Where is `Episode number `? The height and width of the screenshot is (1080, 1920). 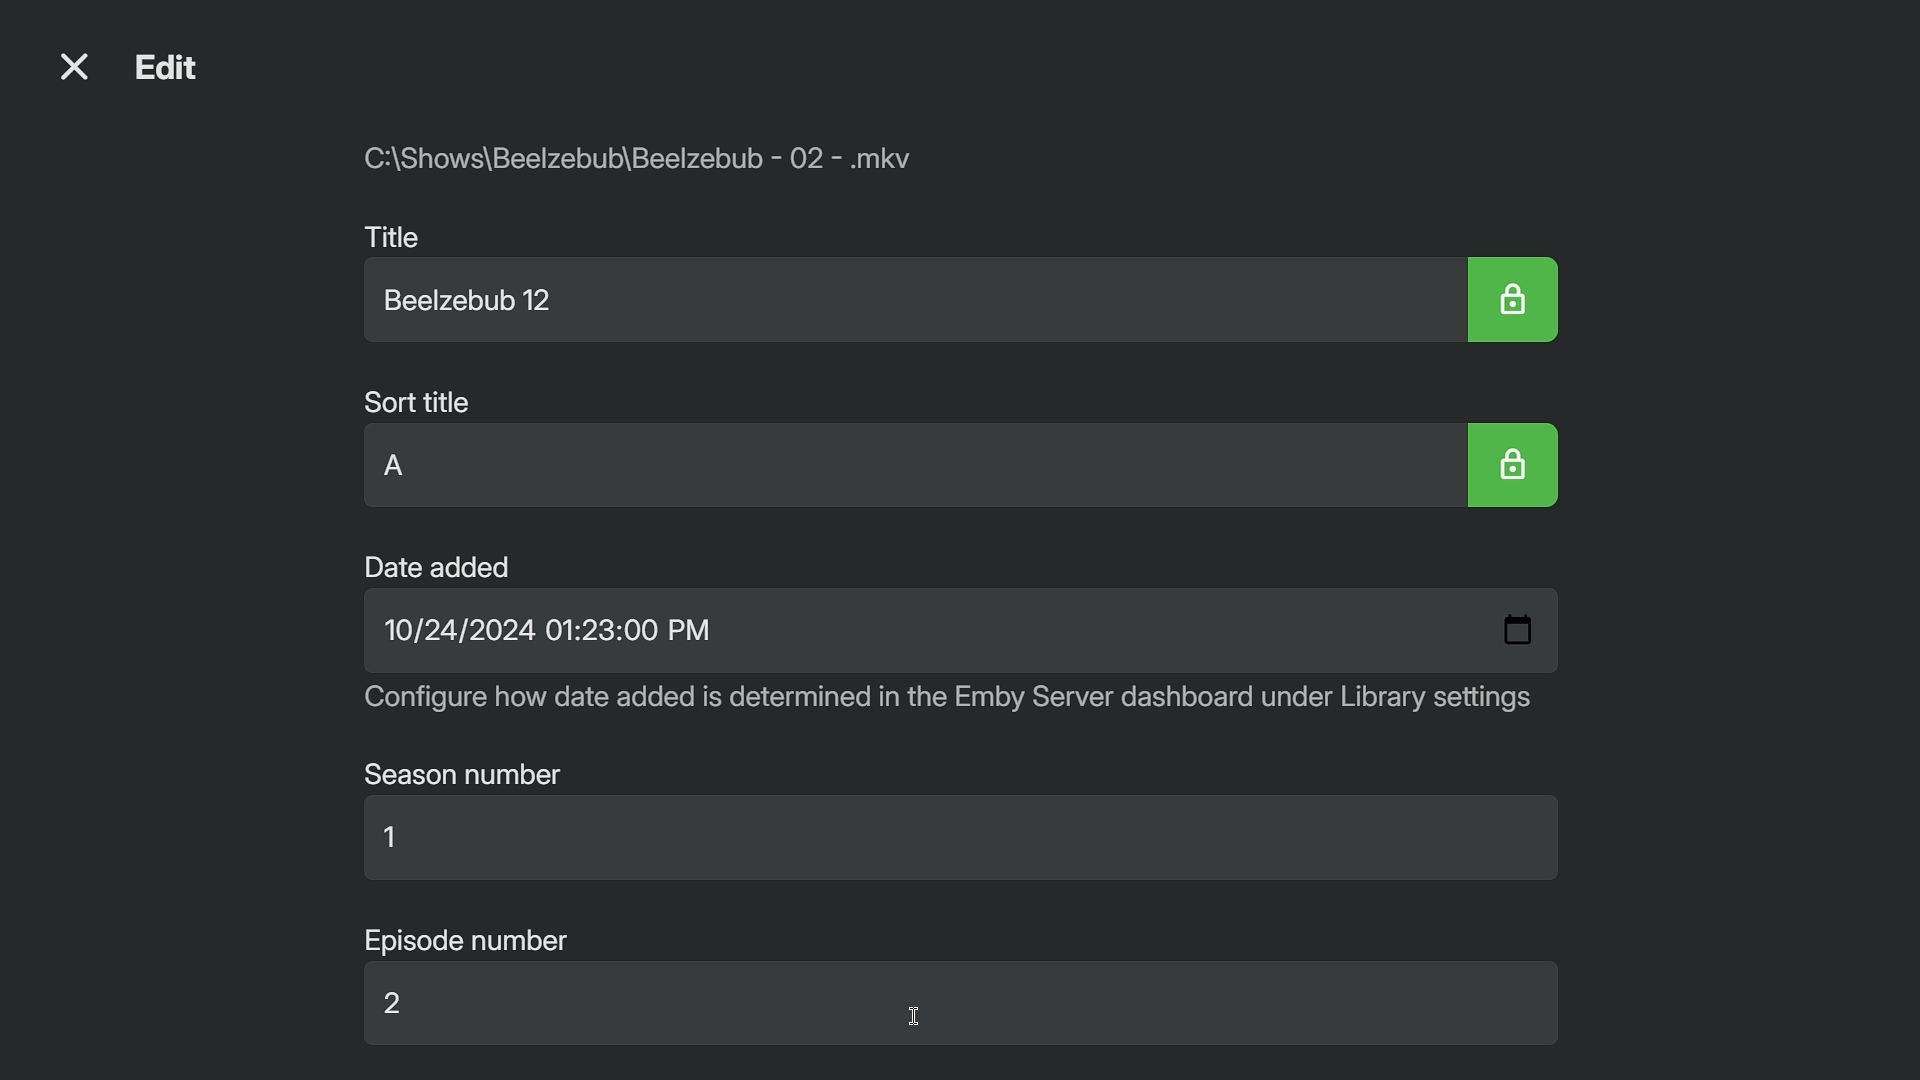 Episode number  is located at coordinates (469, 936).